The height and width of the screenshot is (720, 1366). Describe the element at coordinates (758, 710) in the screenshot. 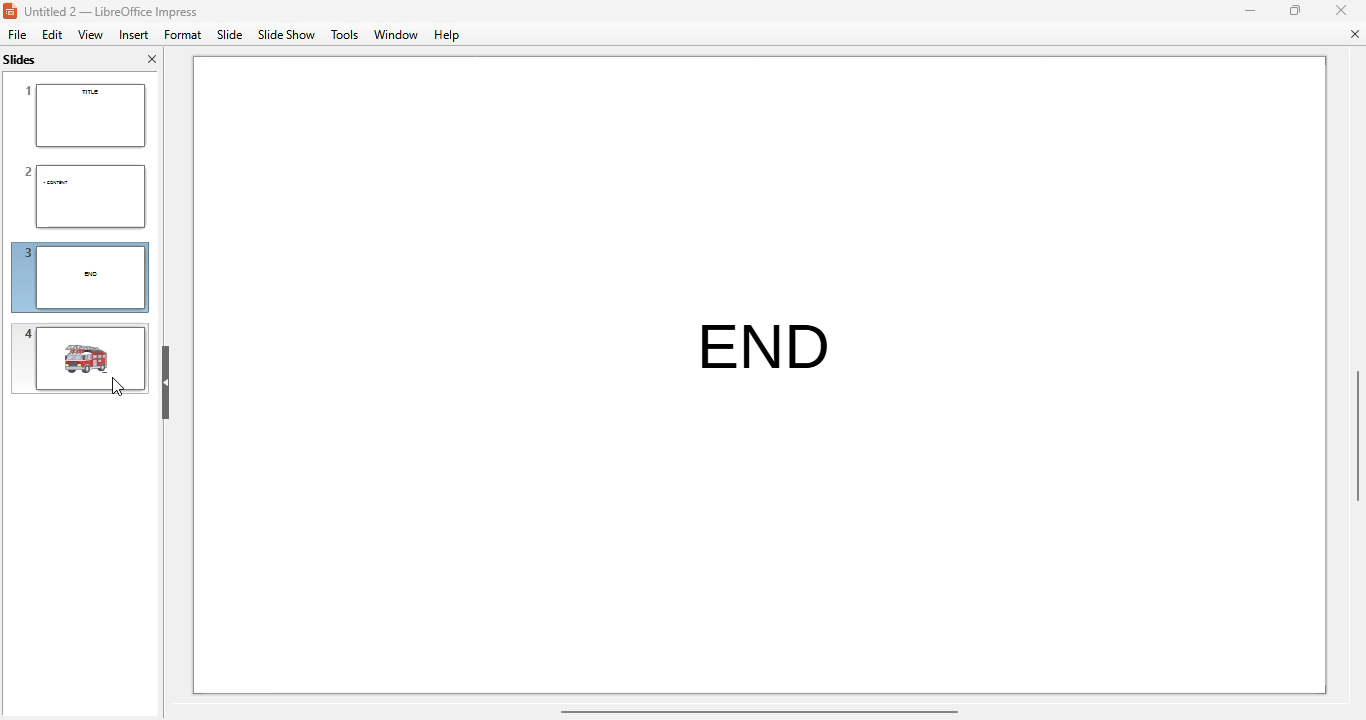

I see `horizontal scroll bar` at that location.